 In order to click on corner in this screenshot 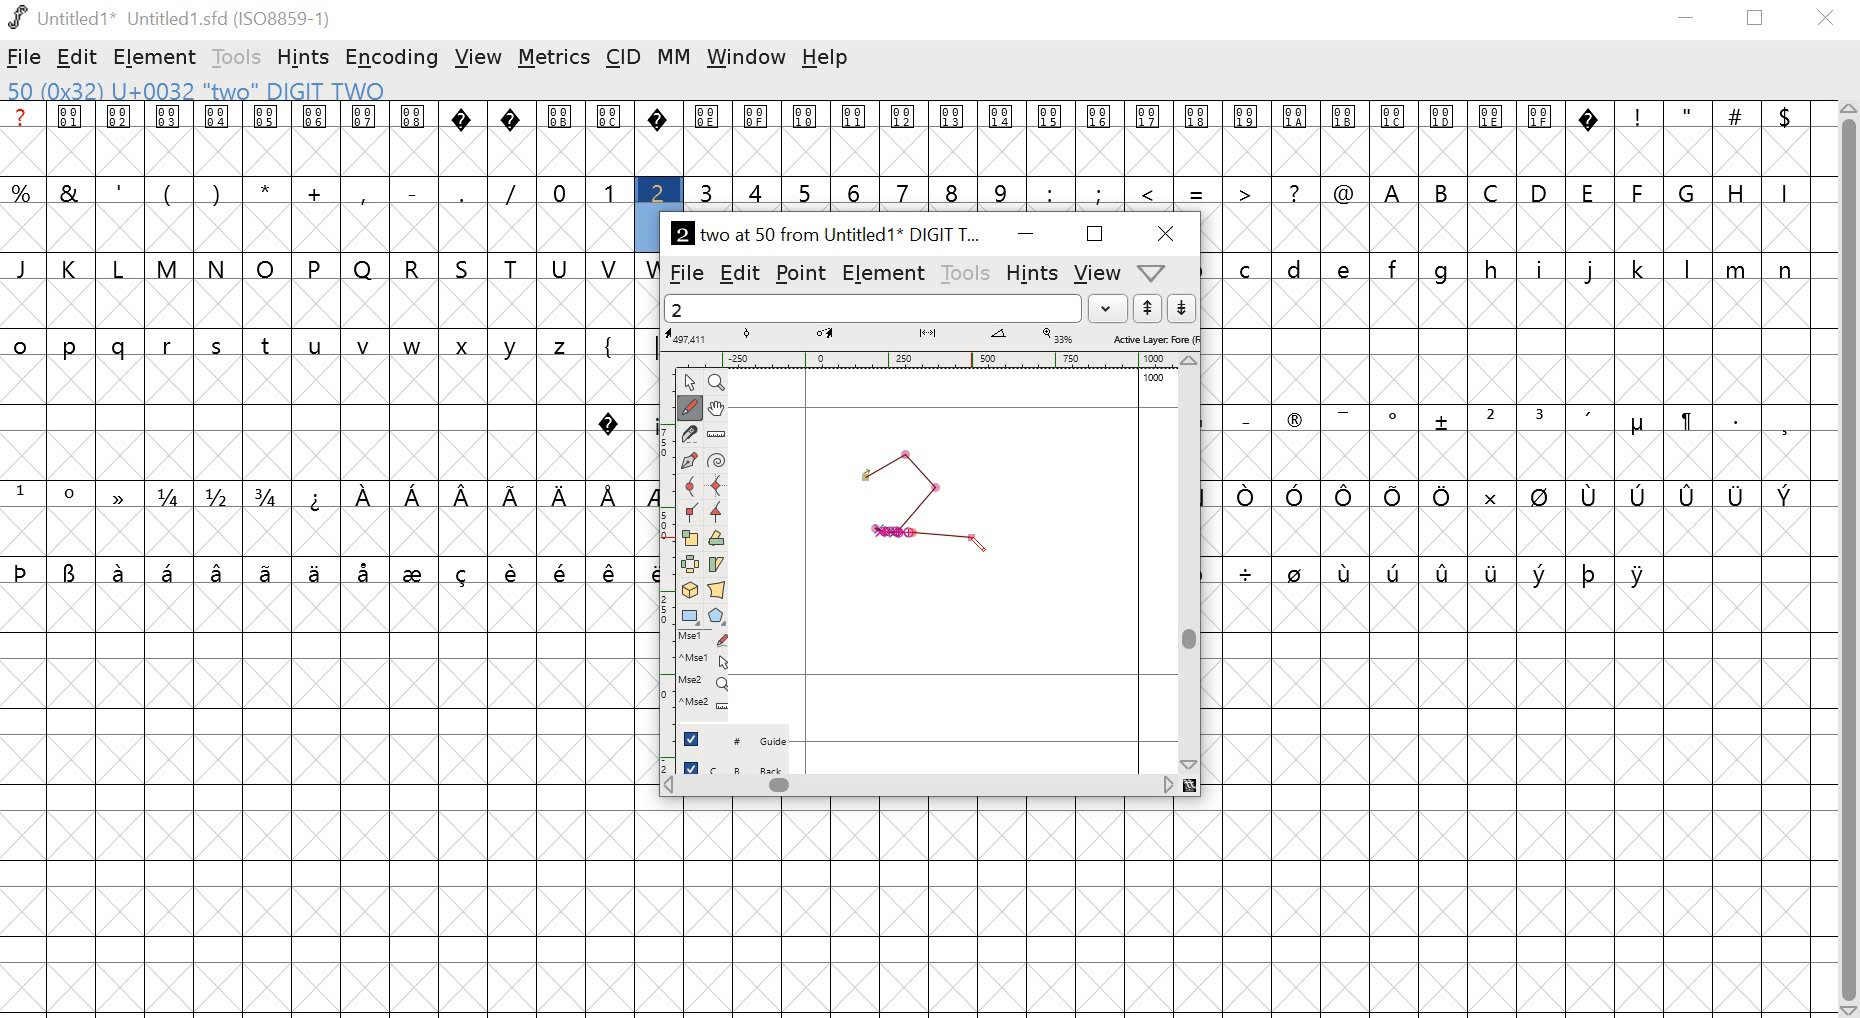, I will do `click(692, 513)`.